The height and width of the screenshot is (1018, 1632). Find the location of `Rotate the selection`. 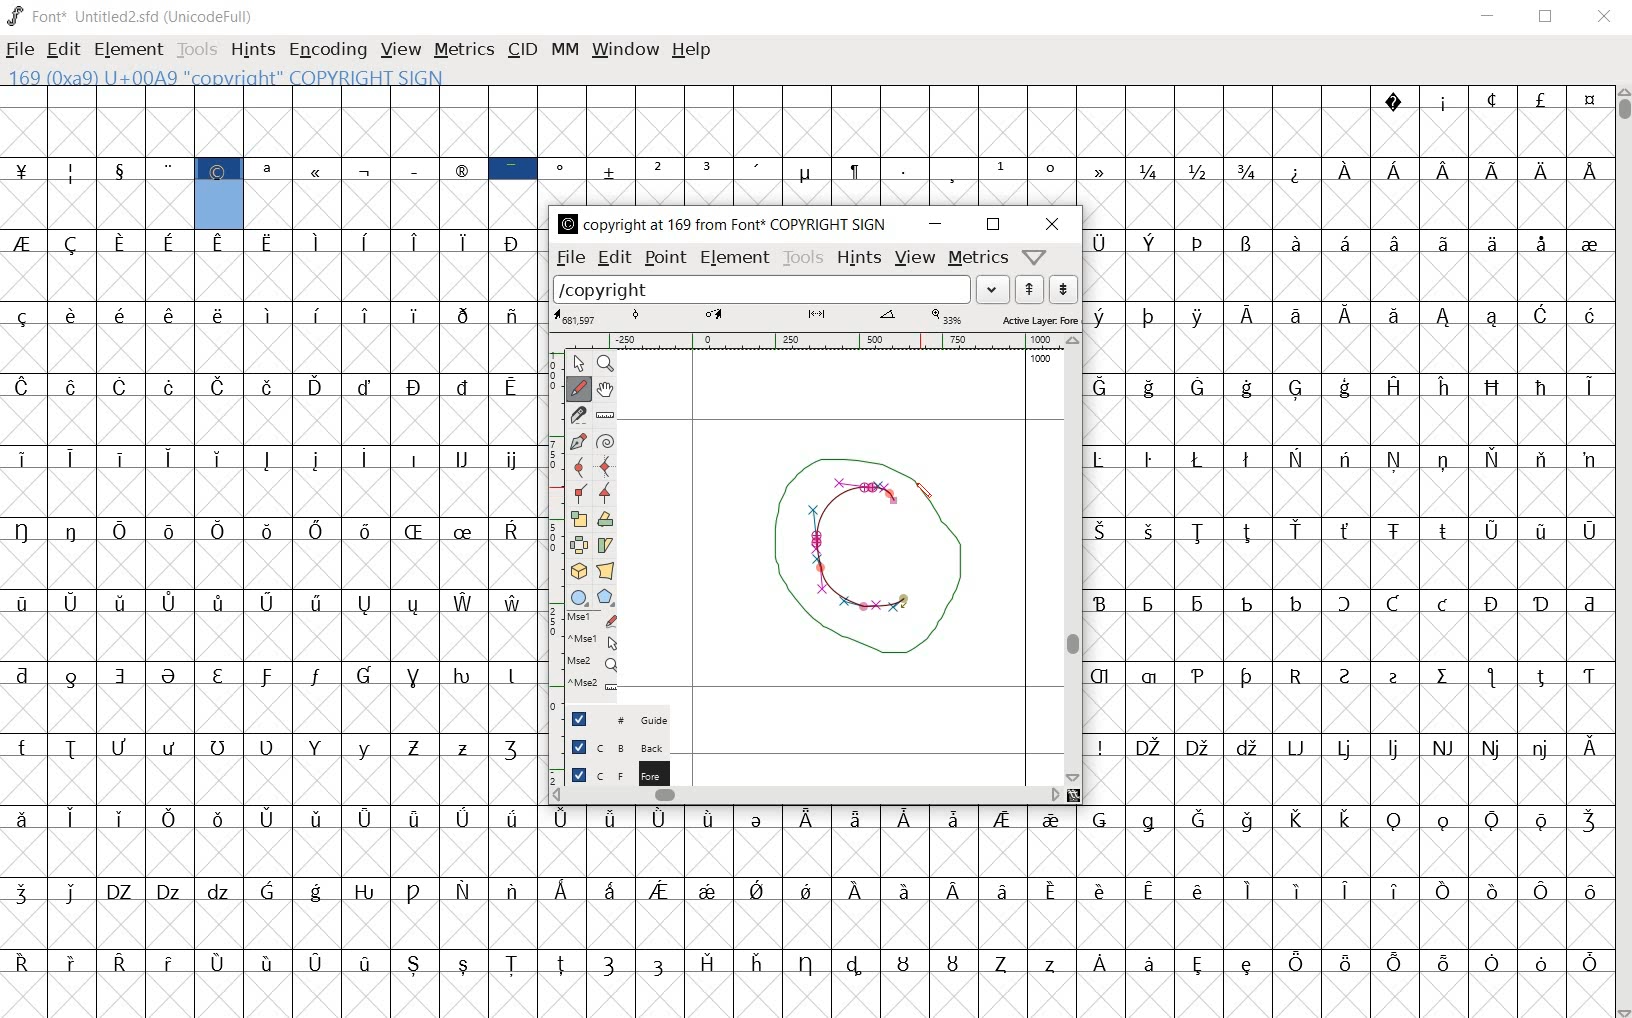

Rotate the selection is located at coordinates (607, 544).